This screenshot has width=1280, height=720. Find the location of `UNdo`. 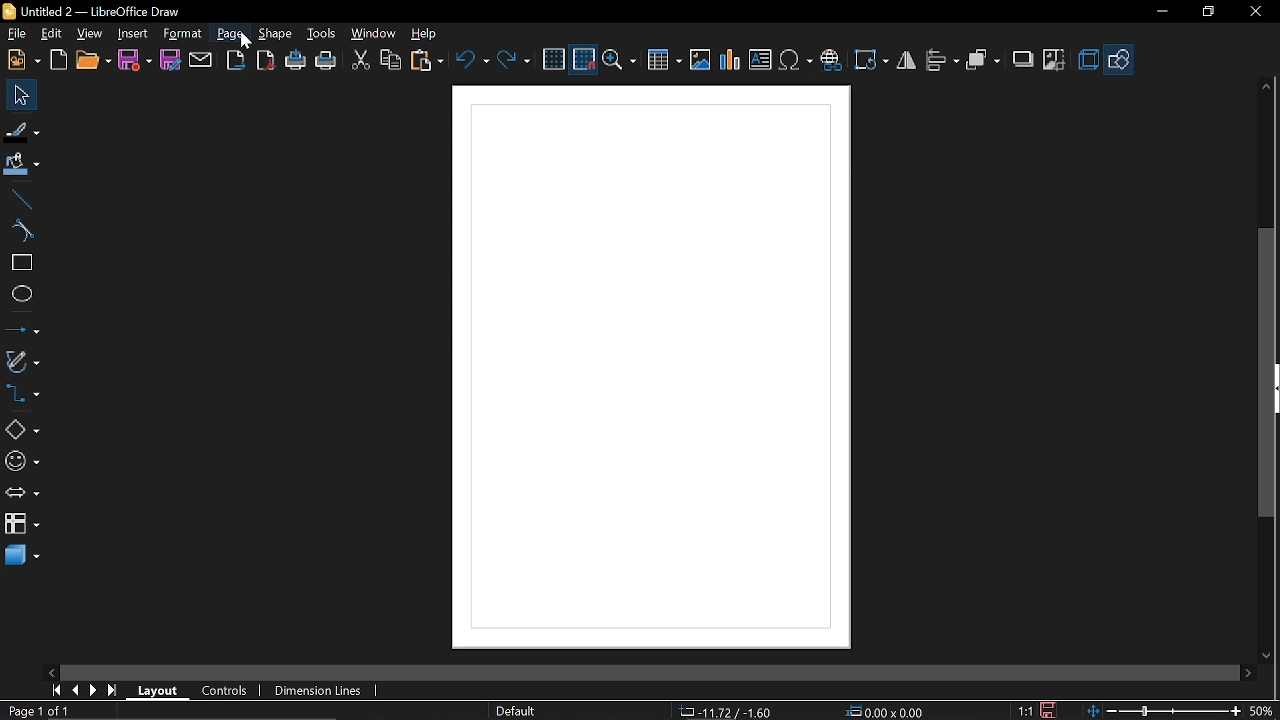

UNdo is located at coordinates (471, 61).